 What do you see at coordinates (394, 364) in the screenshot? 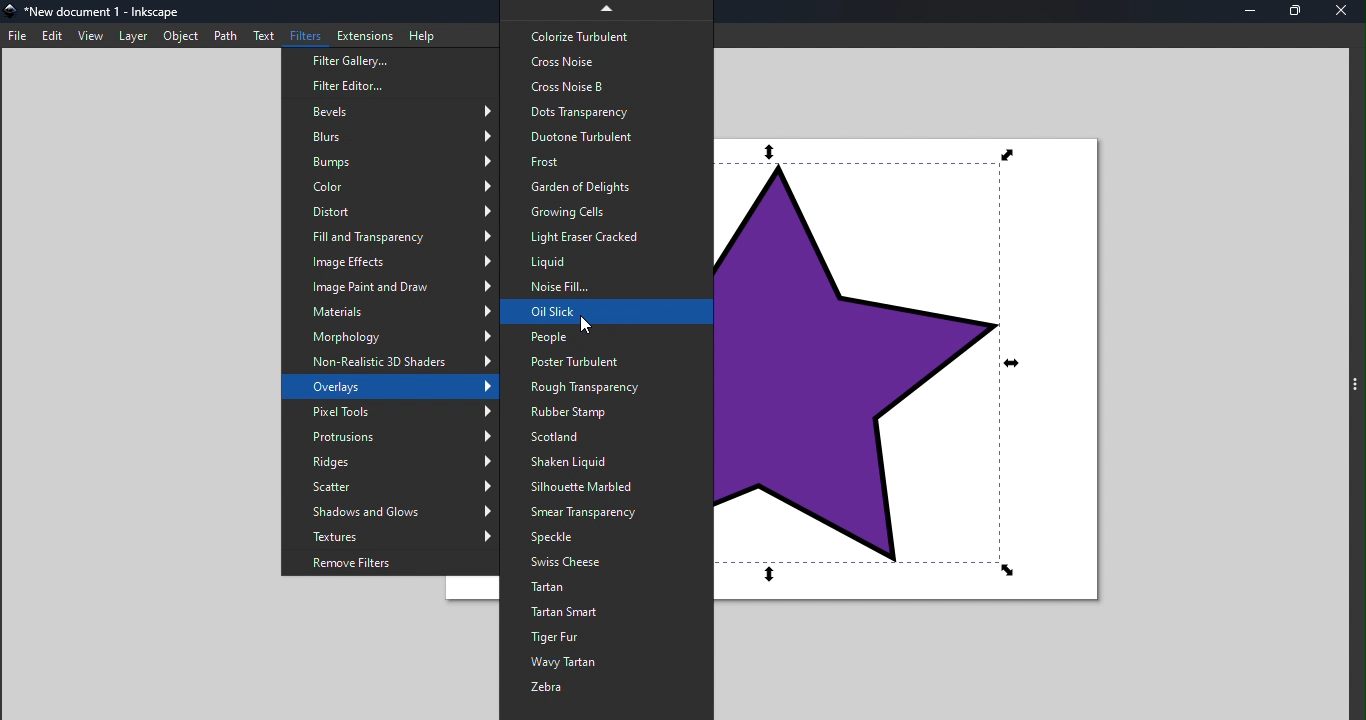
I see `Non realistic 3D shade` at bounding box center [394, 364].